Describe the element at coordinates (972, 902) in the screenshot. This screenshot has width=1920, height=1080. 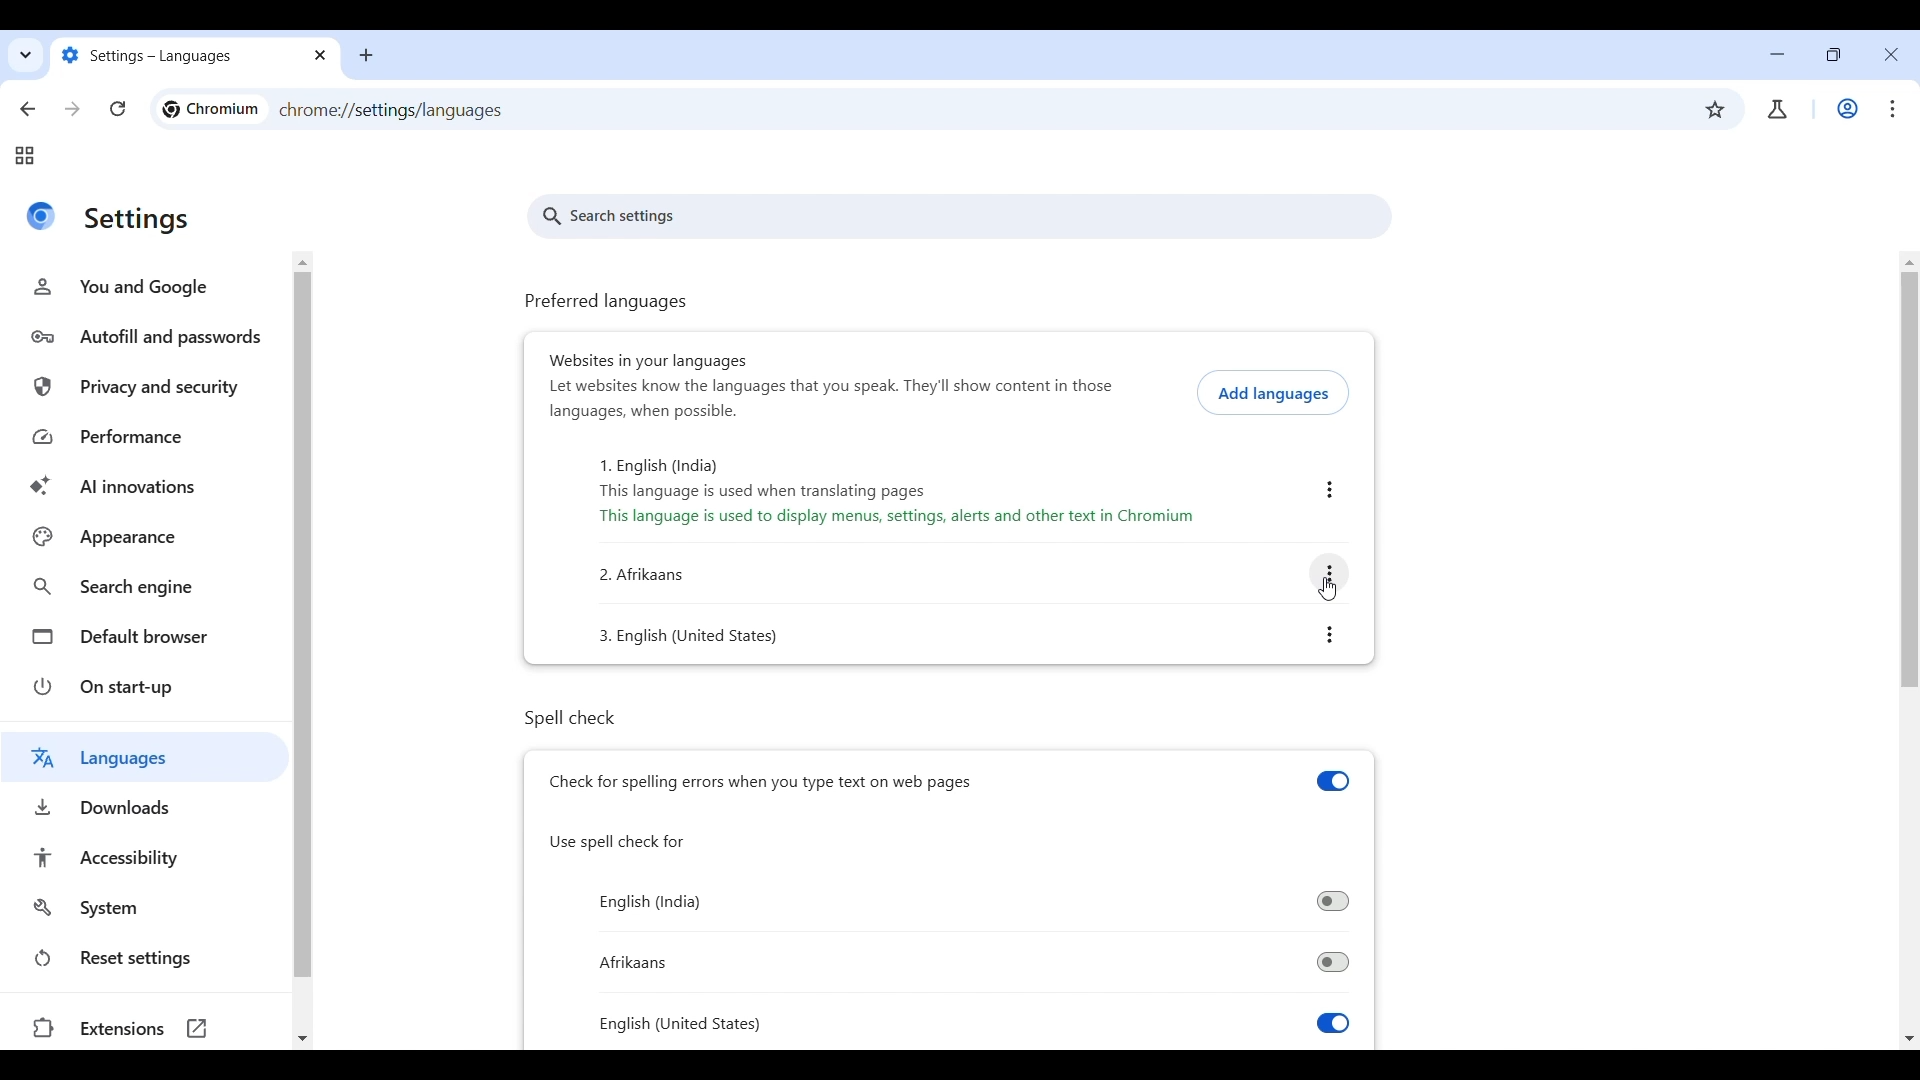
I see `Toggle for spell check in English (India)` at that location.